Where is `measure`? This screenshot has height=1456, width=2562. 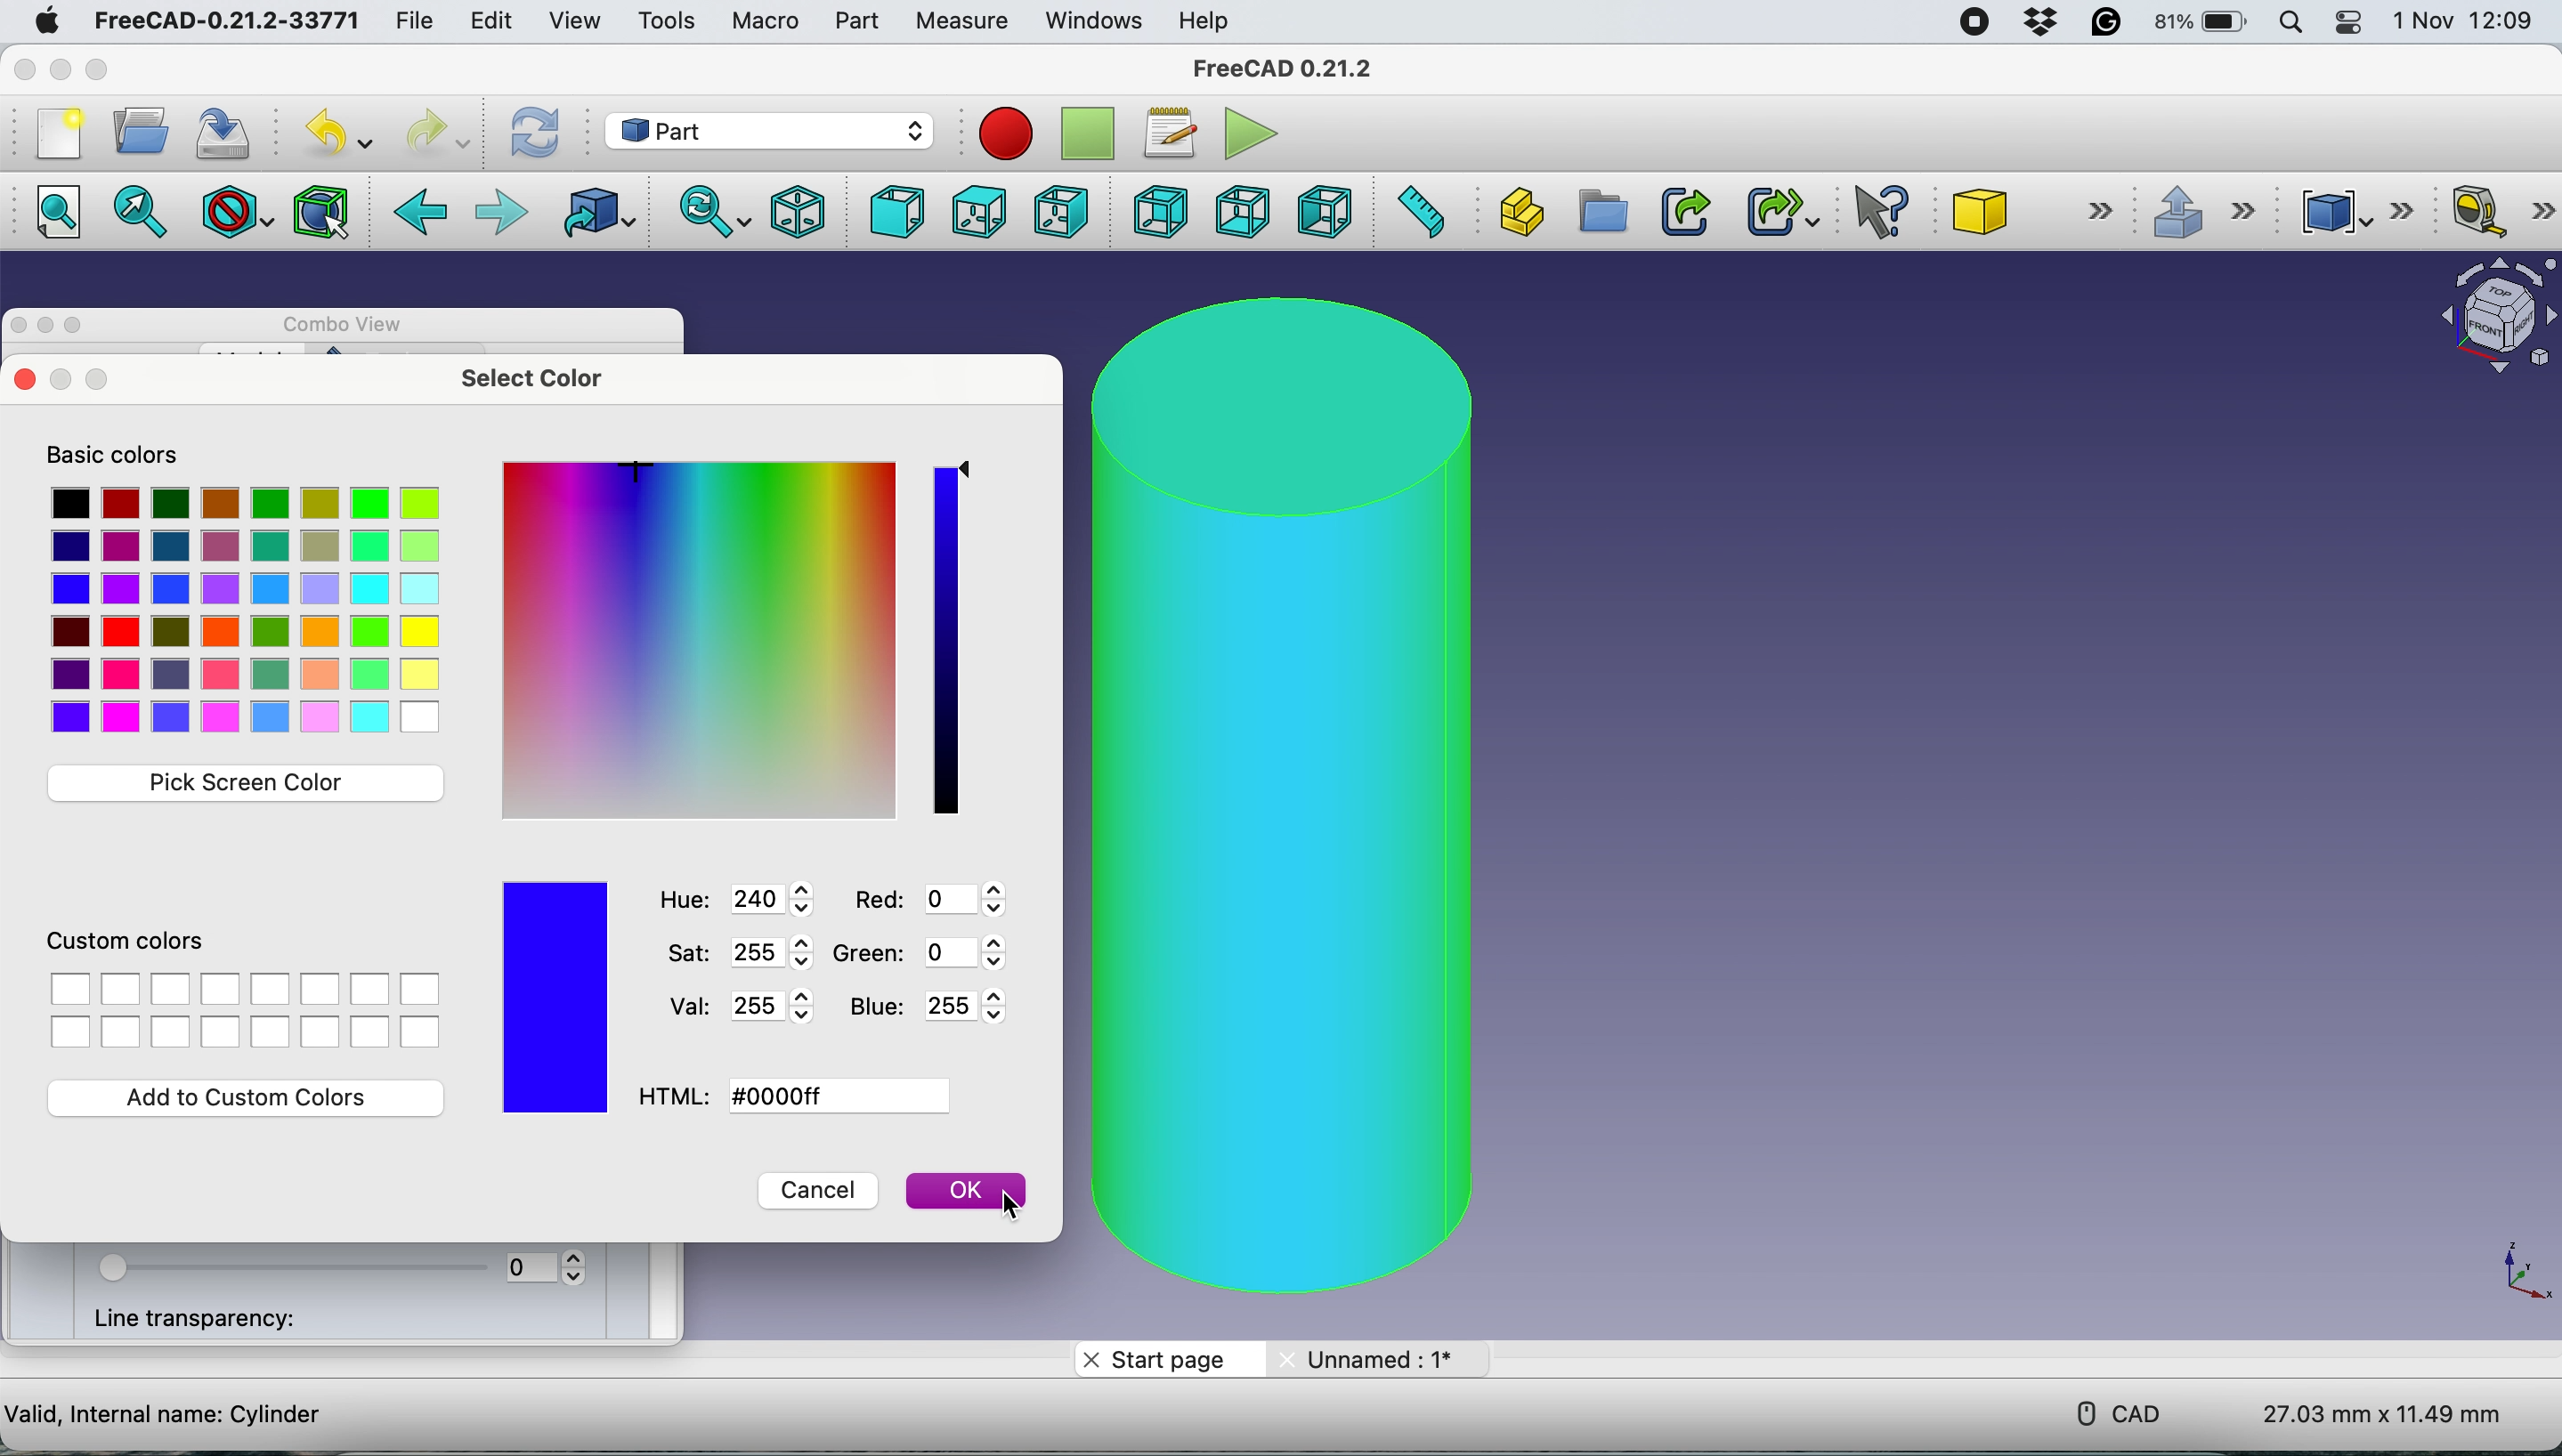
measure is located at coordinates (965, 22).